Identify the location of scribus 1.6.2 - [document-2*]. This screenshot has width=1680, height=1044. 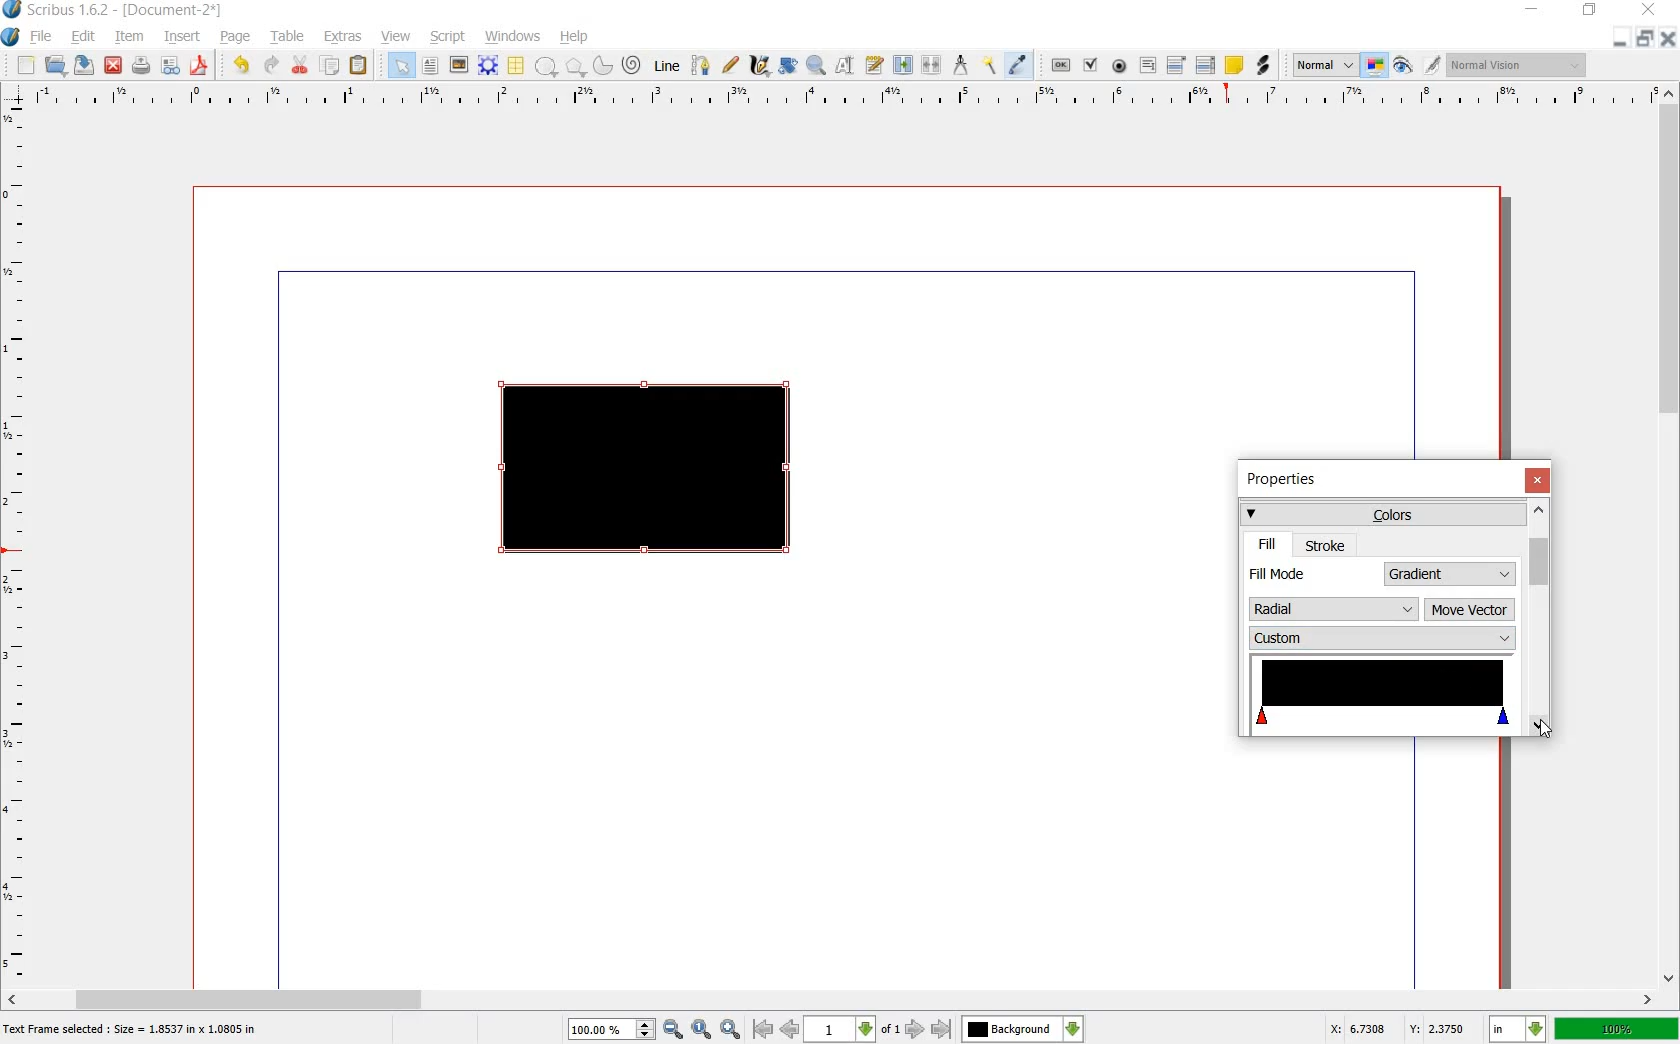
(132, 11).